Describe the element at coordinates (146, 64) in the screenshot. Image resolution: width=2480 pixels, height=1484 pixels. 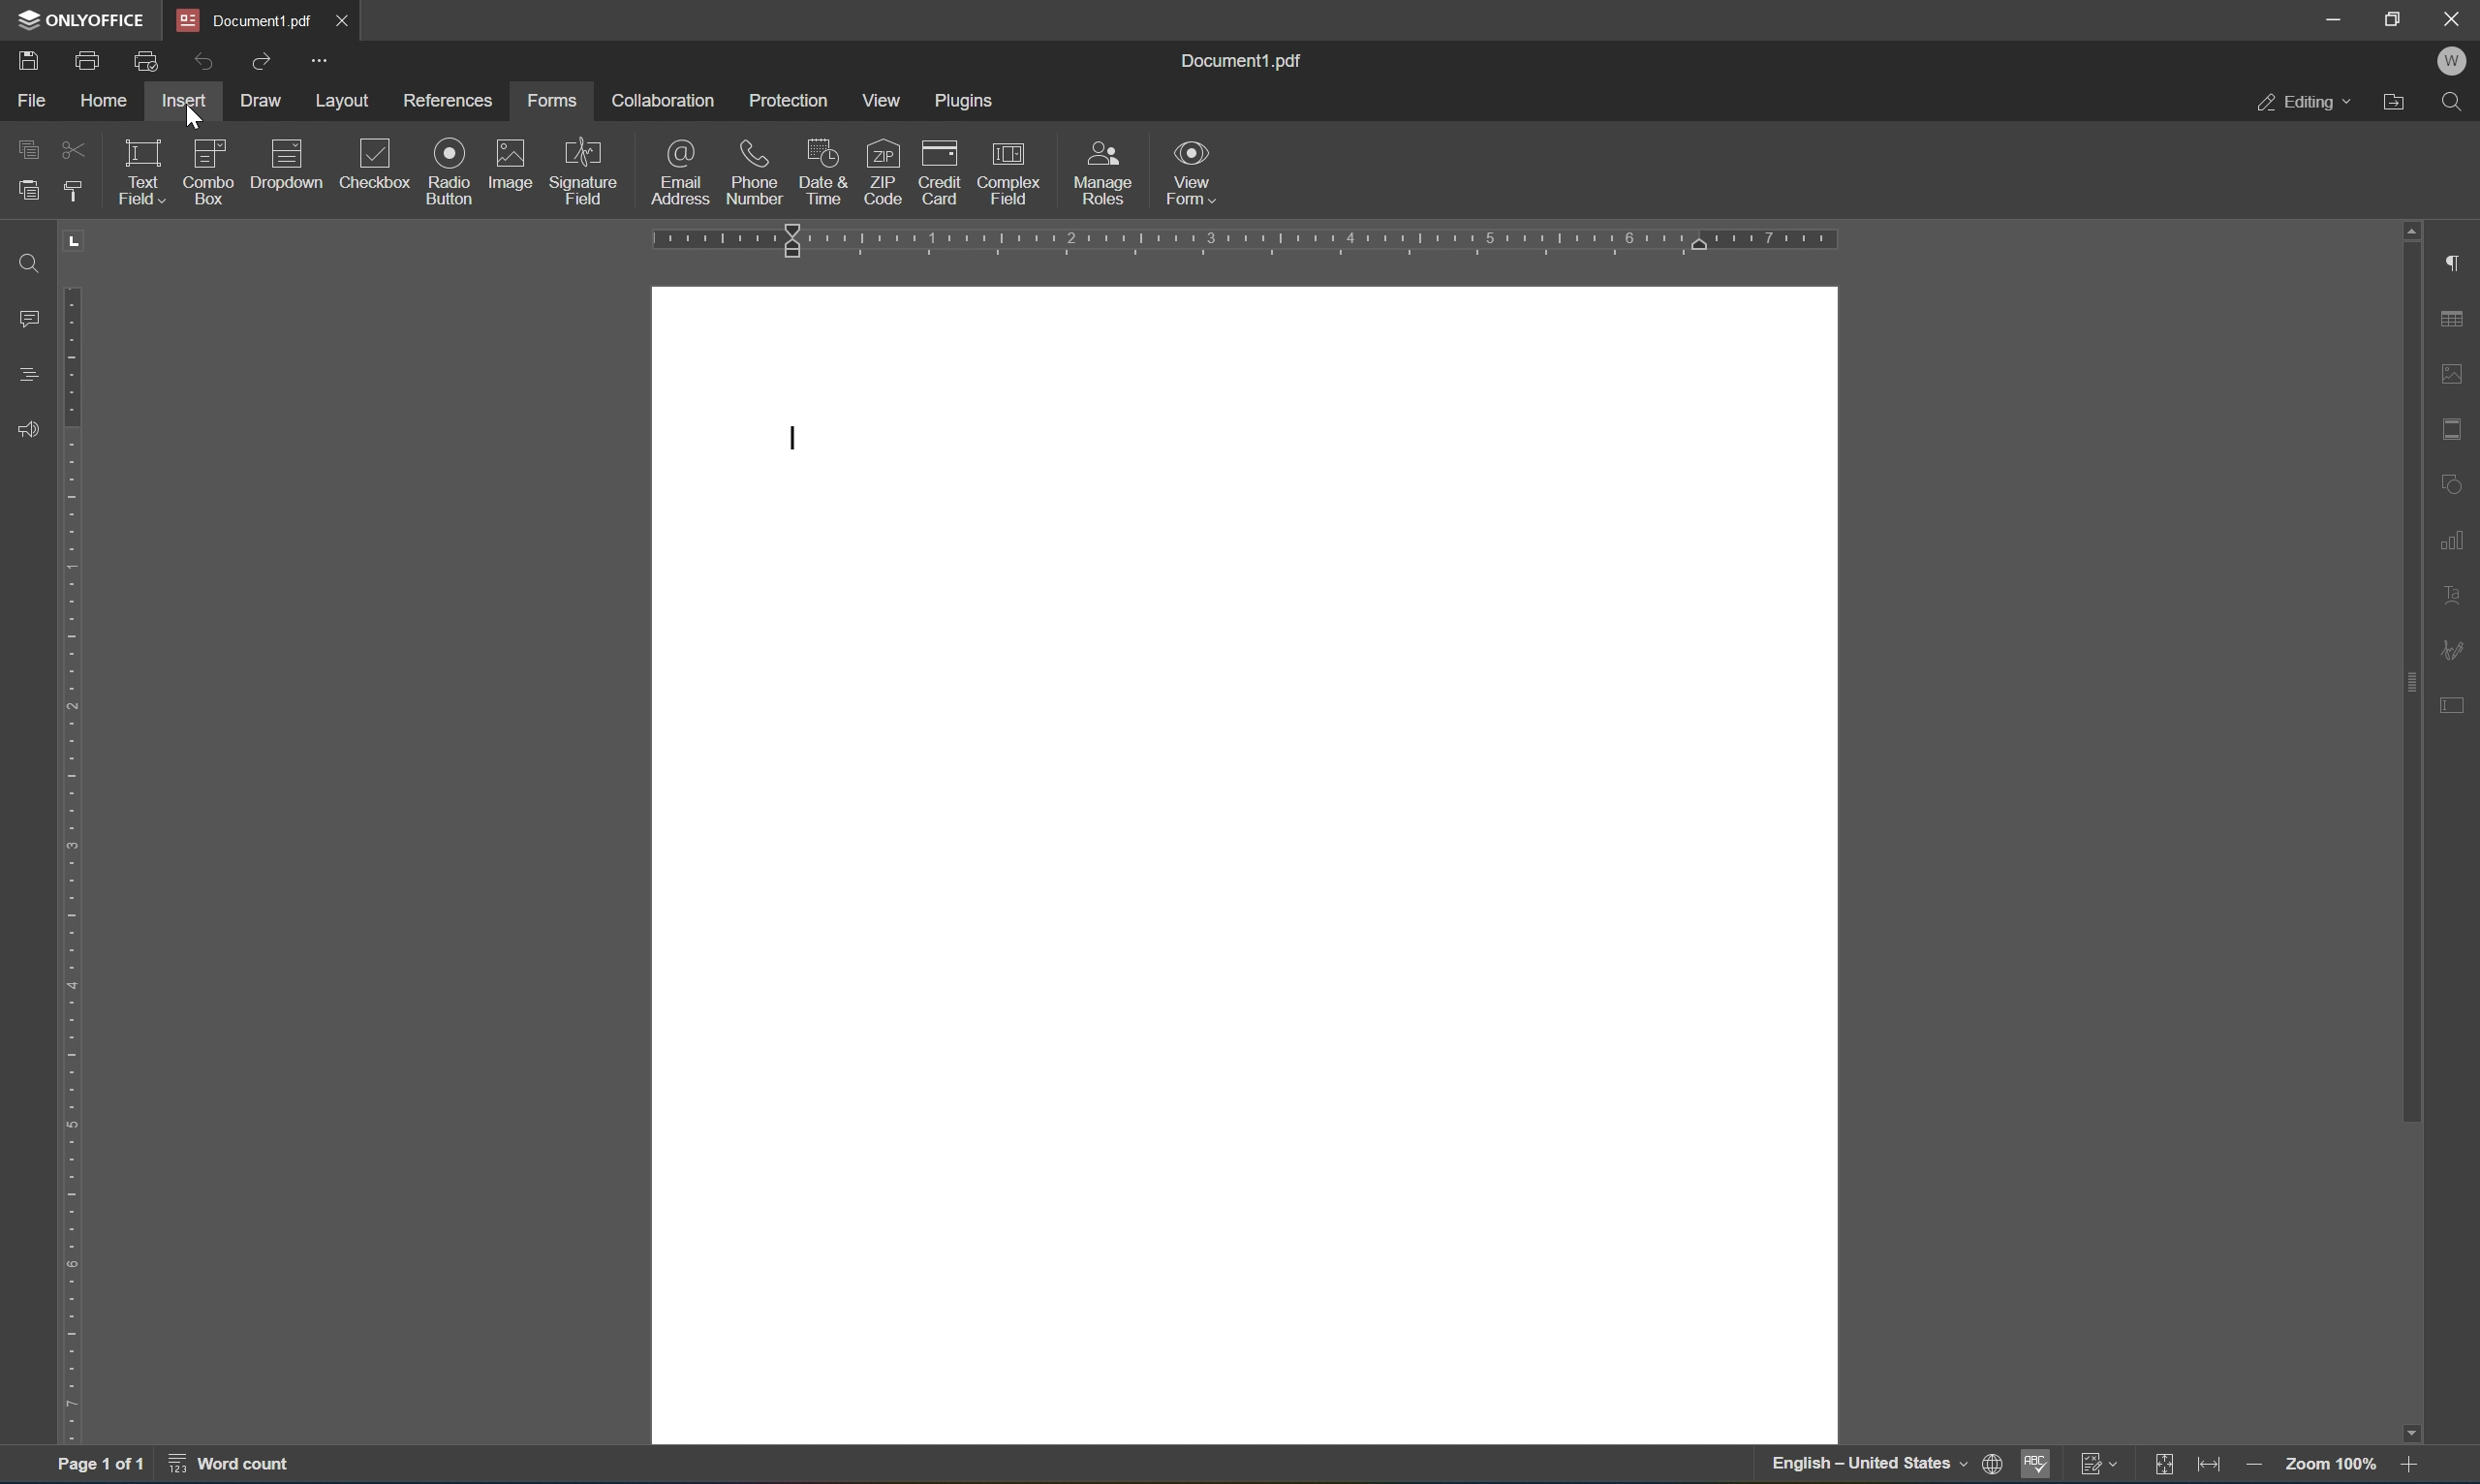
I see `quick print` at that location.